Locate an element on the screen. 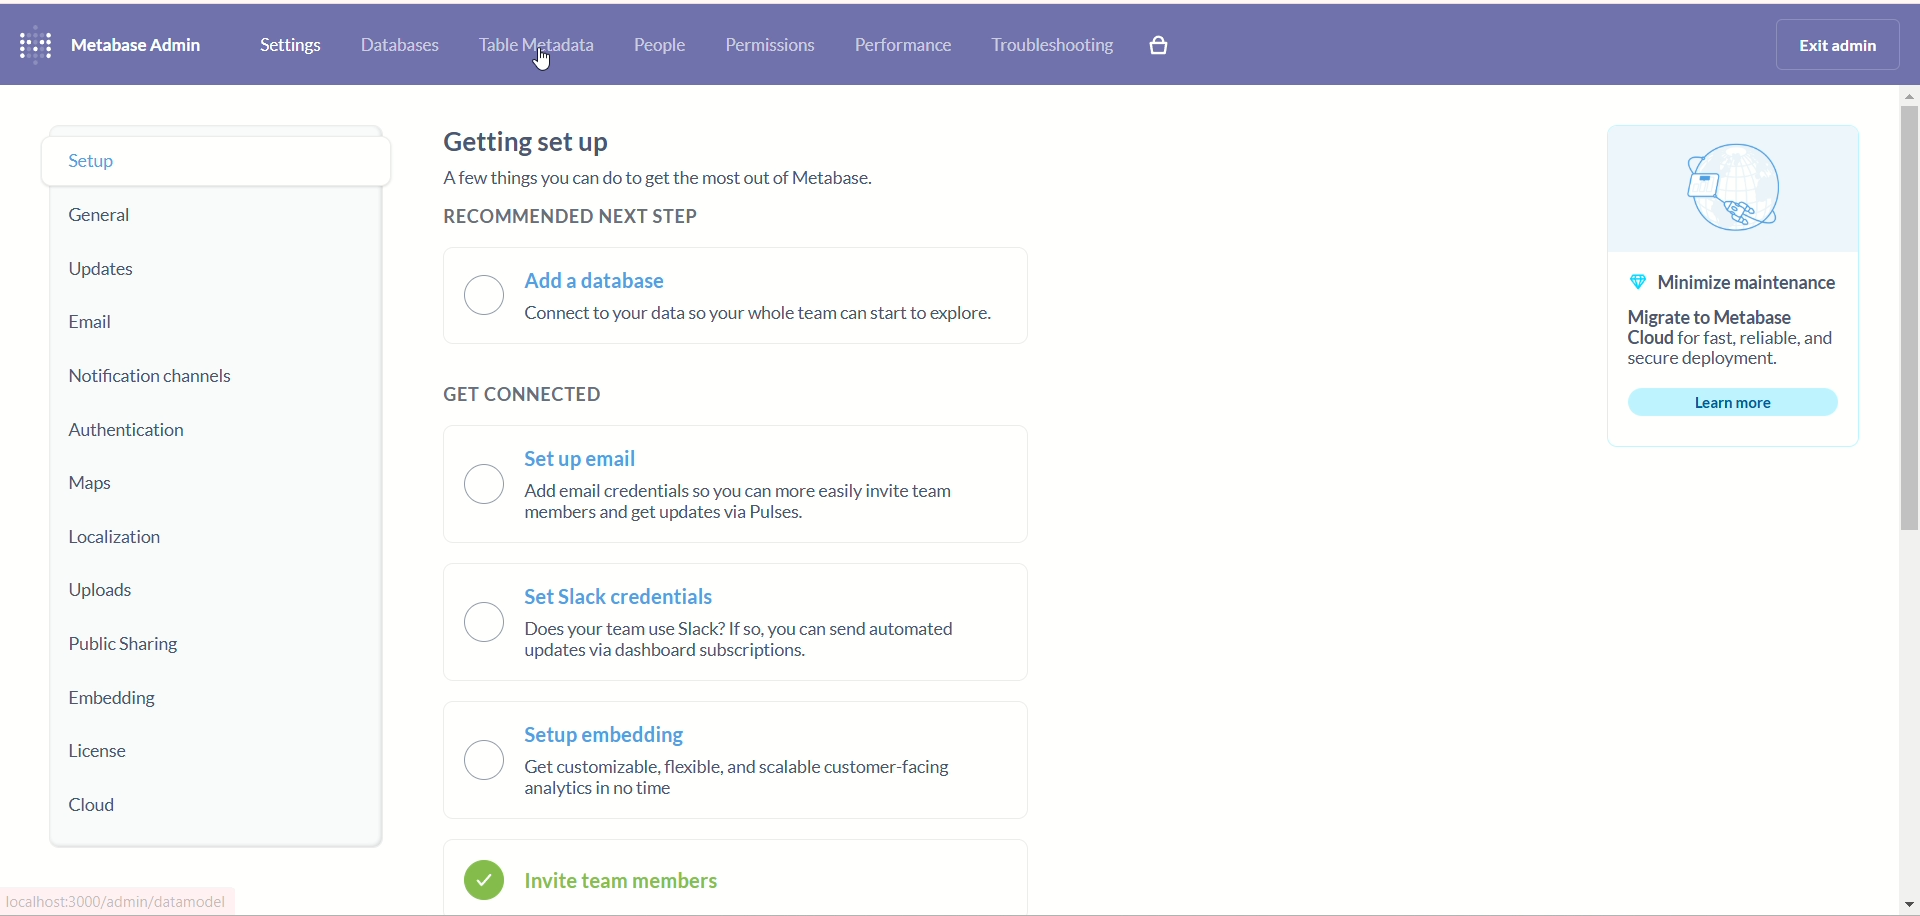 This screenshot has width=1920, height=916. people is located at coordinates (661, 44).